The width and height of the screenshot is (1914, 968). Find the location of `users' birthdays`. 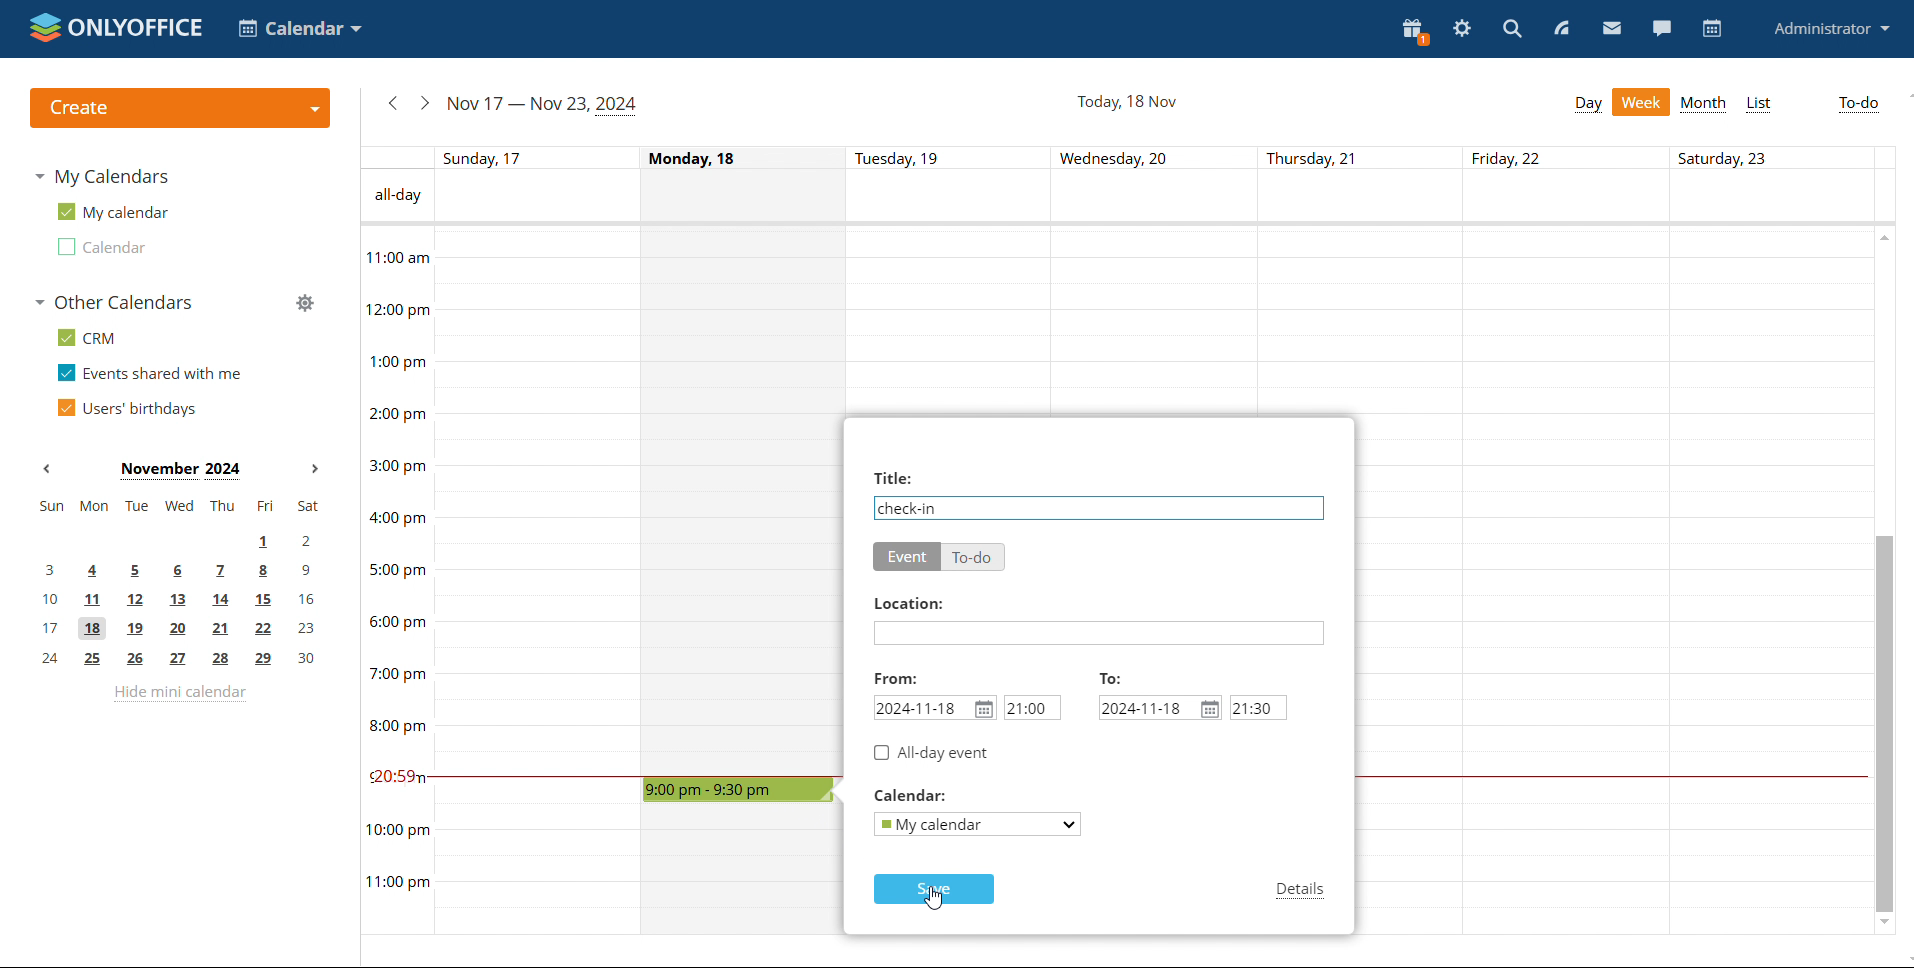

users' birthdays is located at coordinates (128, 408).